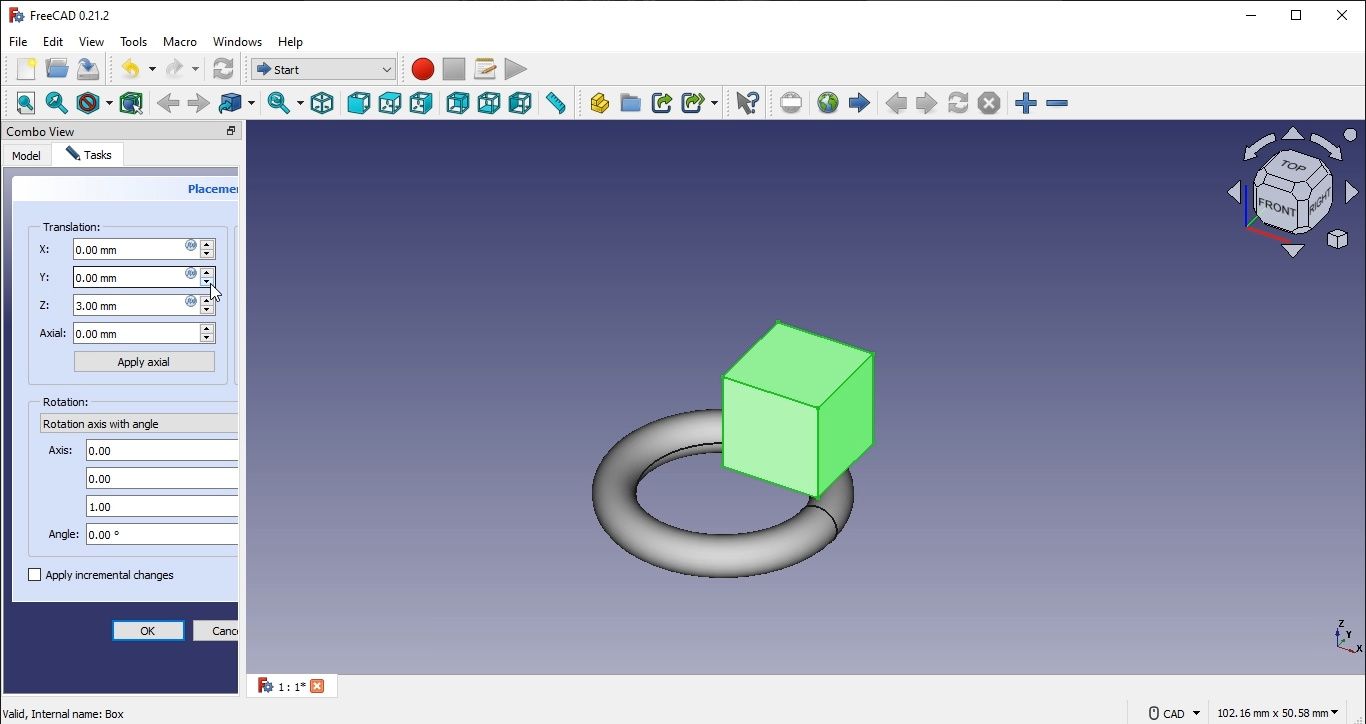 Image resolution: width=1366 pixels, height=724 pixels. What do you see at coordinates (1170, 712) in the screenshot?
I see `© cad` at bounding box center [1170, 712].